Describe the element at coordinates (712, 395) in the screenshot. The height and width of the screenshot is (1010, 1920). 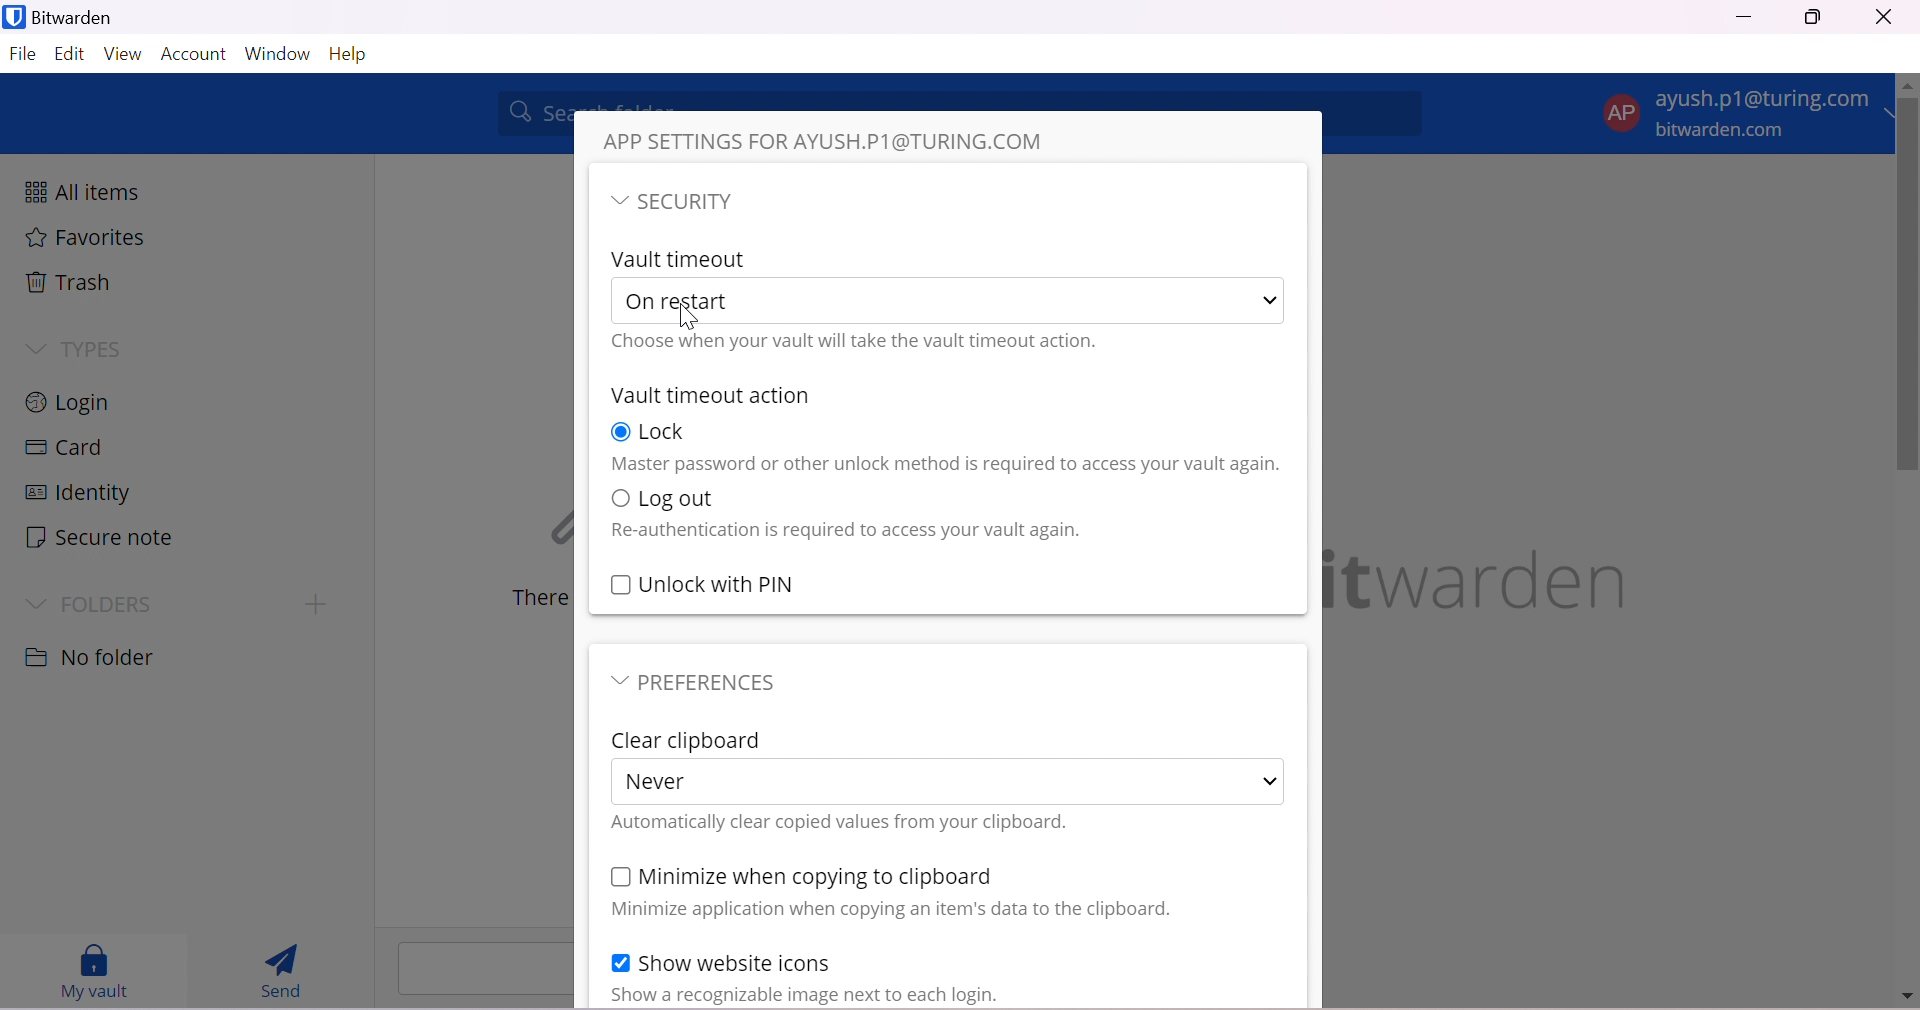
I see `Vault timeout action` at that location.